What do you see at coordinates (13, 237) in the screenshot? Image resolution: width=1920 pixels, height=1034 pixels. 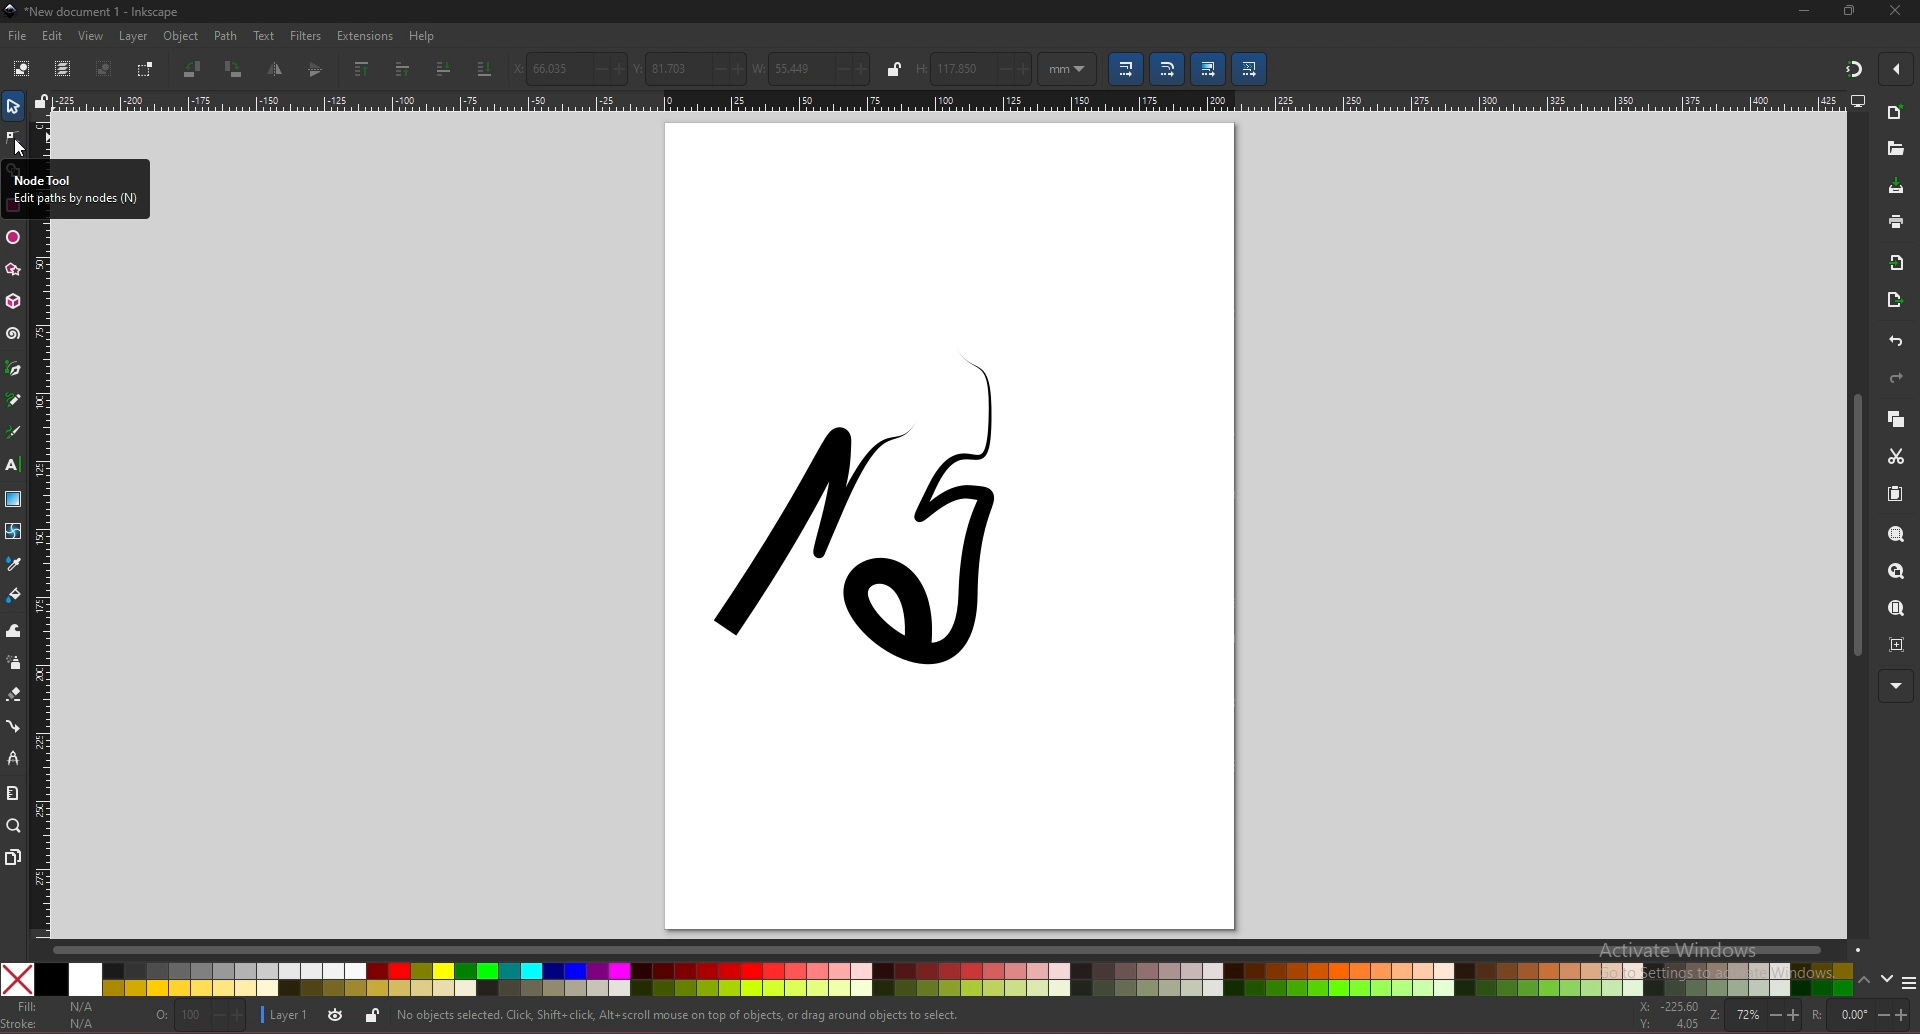 I see `ellipse` at bounding box center [13, 237].